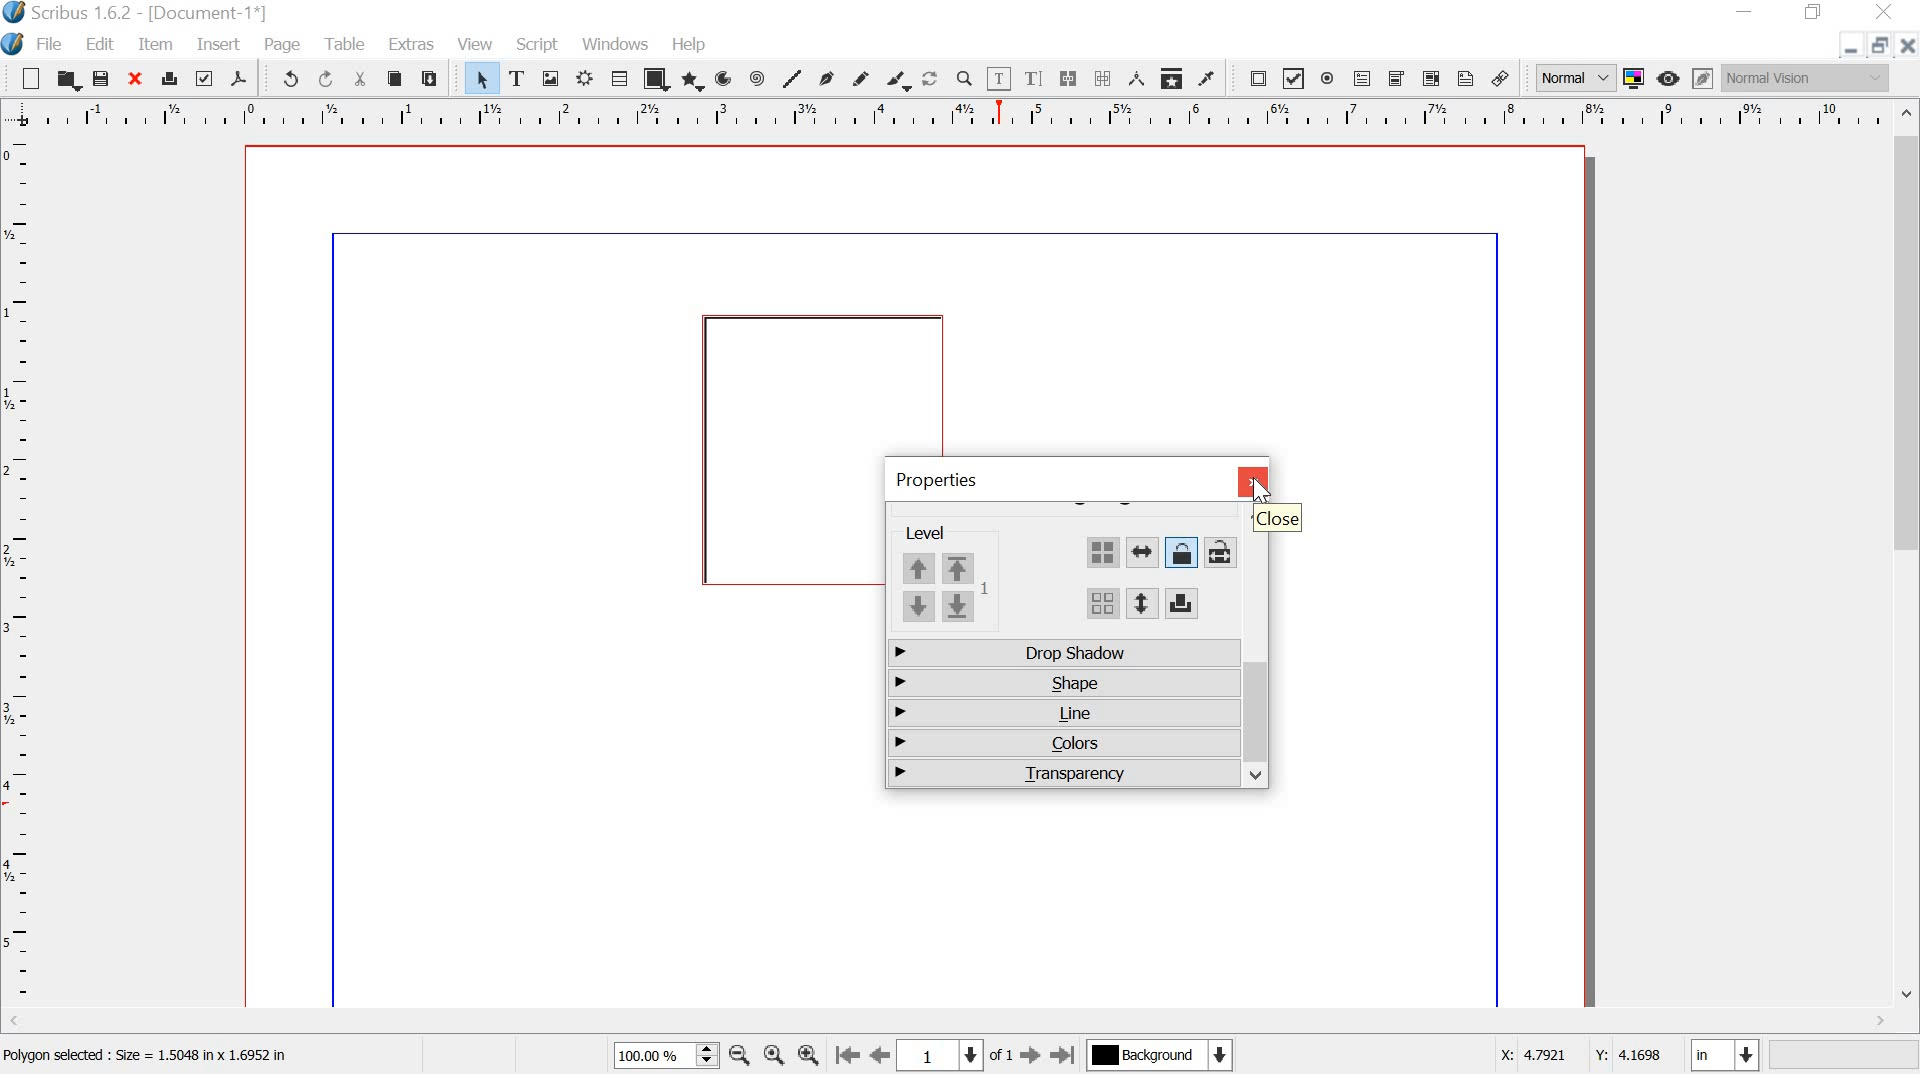 The image size is (1920, 1074). What do you see at coordinates (66, 80) in the screenshot?
I see `open` at bounding box center [66, 80].